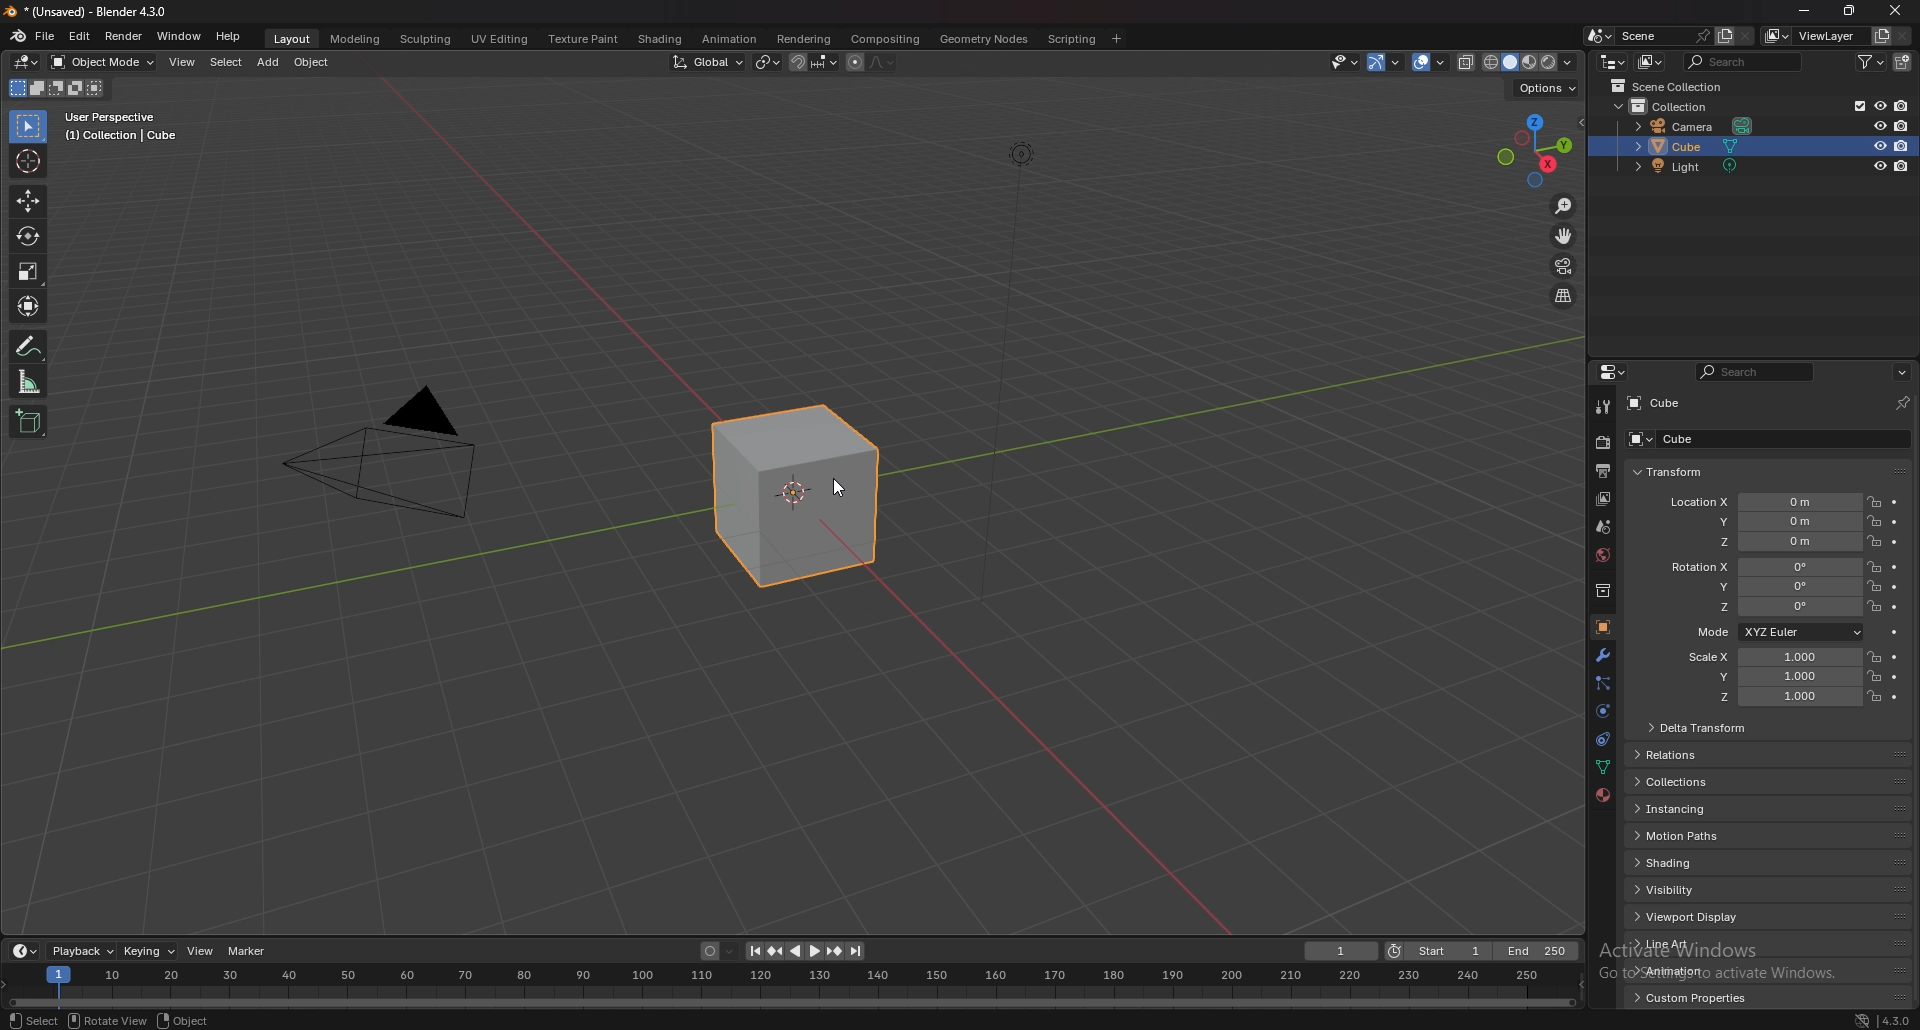 This screenshot has height=1030, width=1920. Describe the element at coordinates (1762, 541) in the screenshot. I see `location z` at that location.